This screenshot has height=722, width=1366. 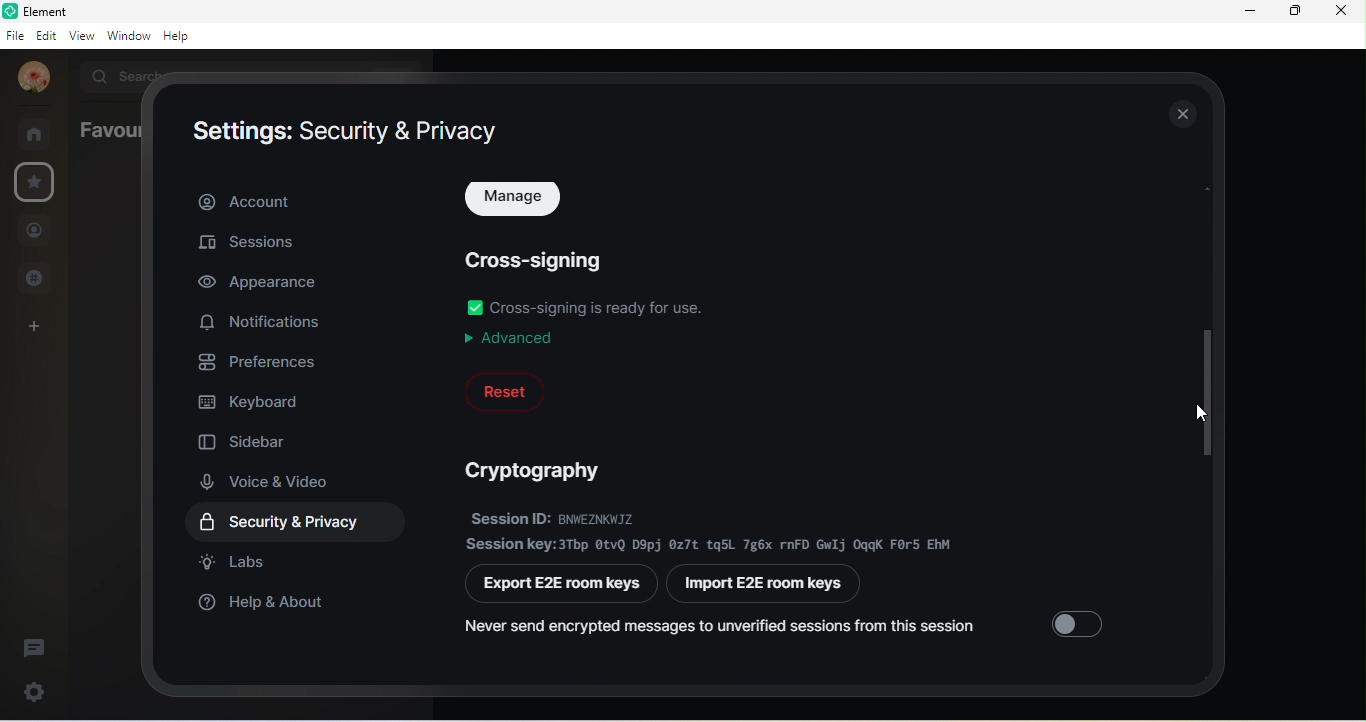 What do you see at coordinates (35, 183) in the screenshot?
I see `favourites` at bounding box center [35, 183].